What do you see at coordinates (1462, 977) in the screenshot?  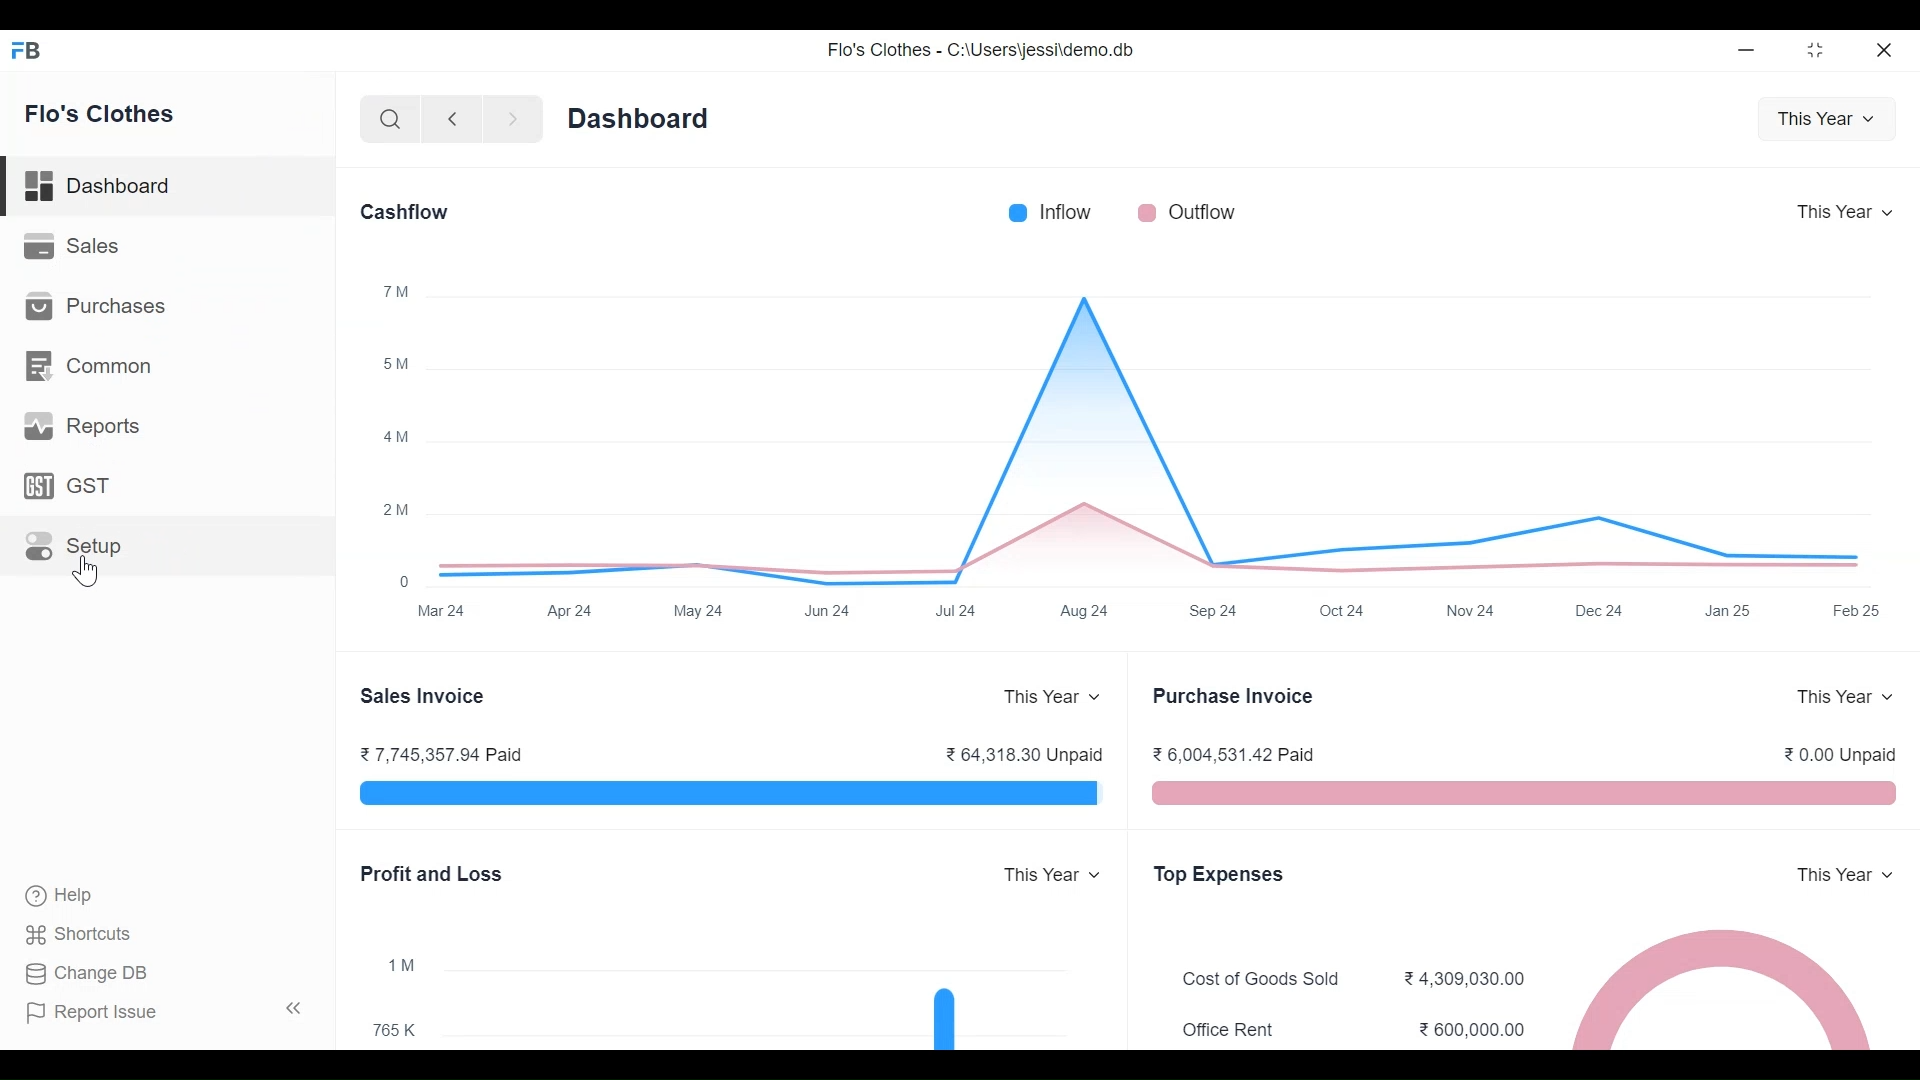 I see `4,309,030.00` at bounding box center [1462, 977].